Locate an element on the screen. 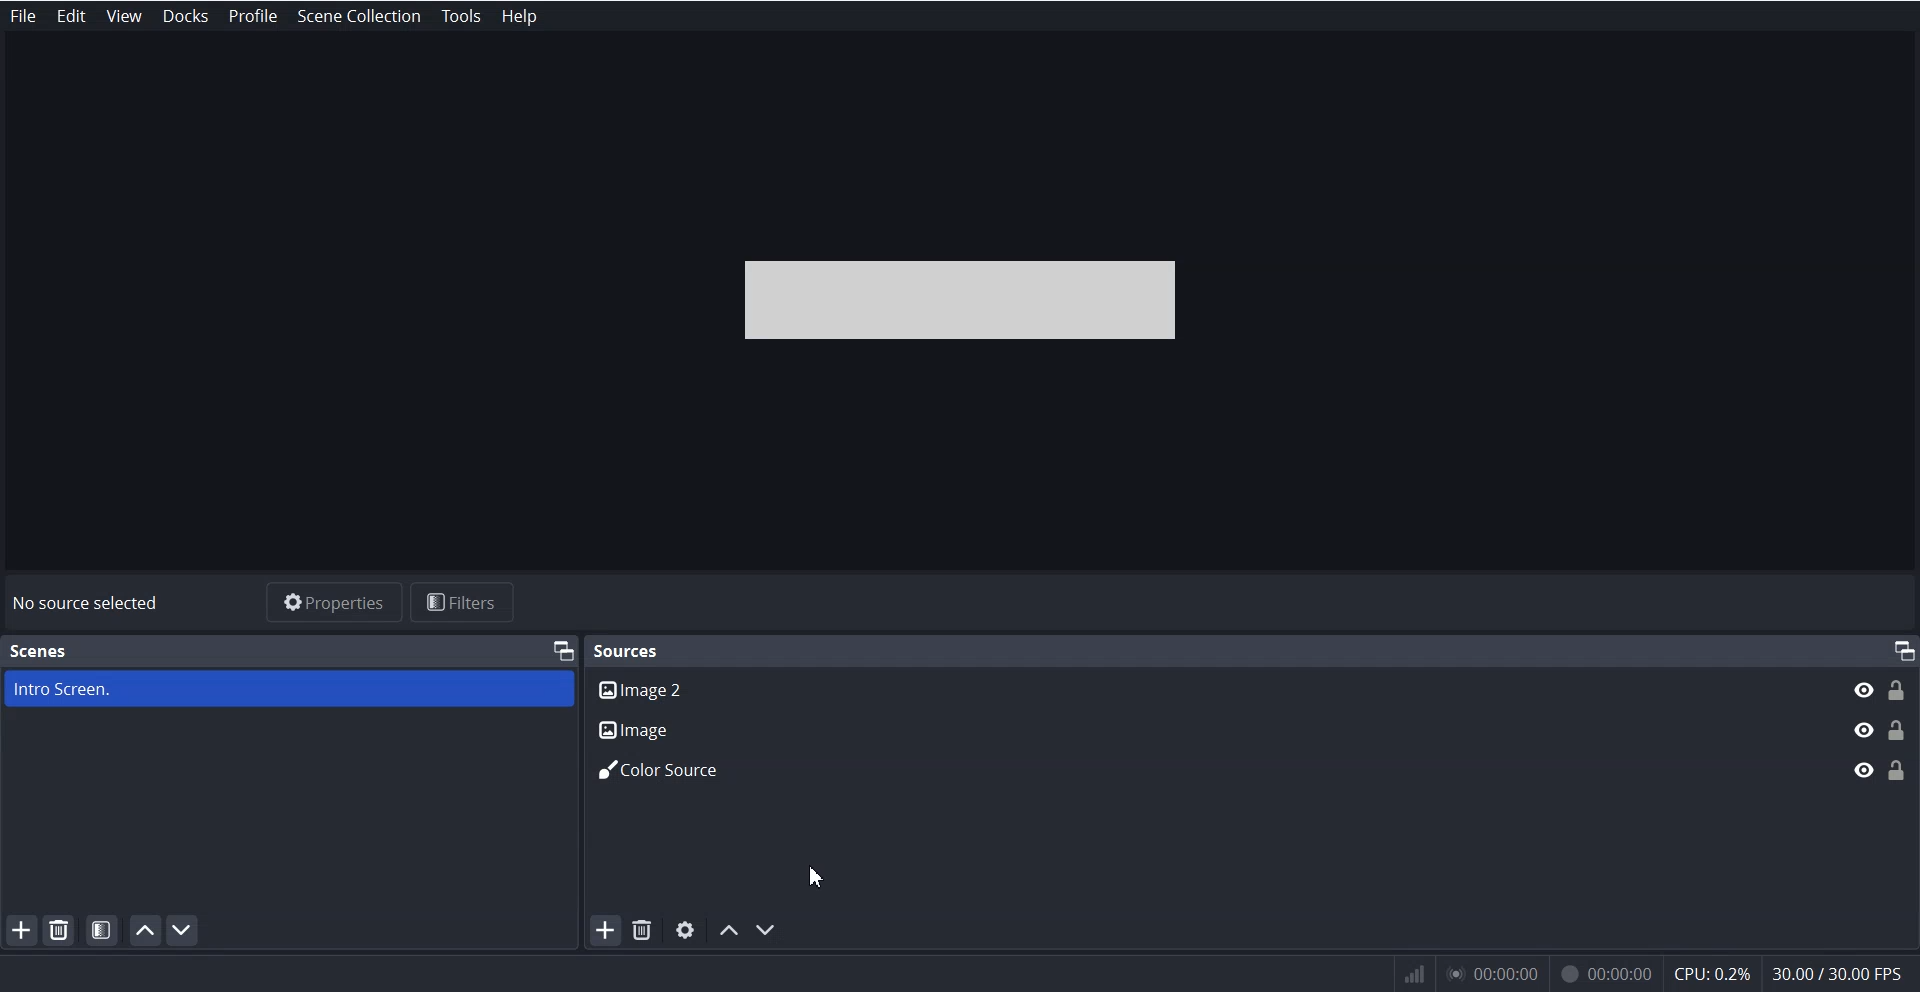 This screenshot has height=992, width=1920. Lock is located at coordinates (1898, 727).